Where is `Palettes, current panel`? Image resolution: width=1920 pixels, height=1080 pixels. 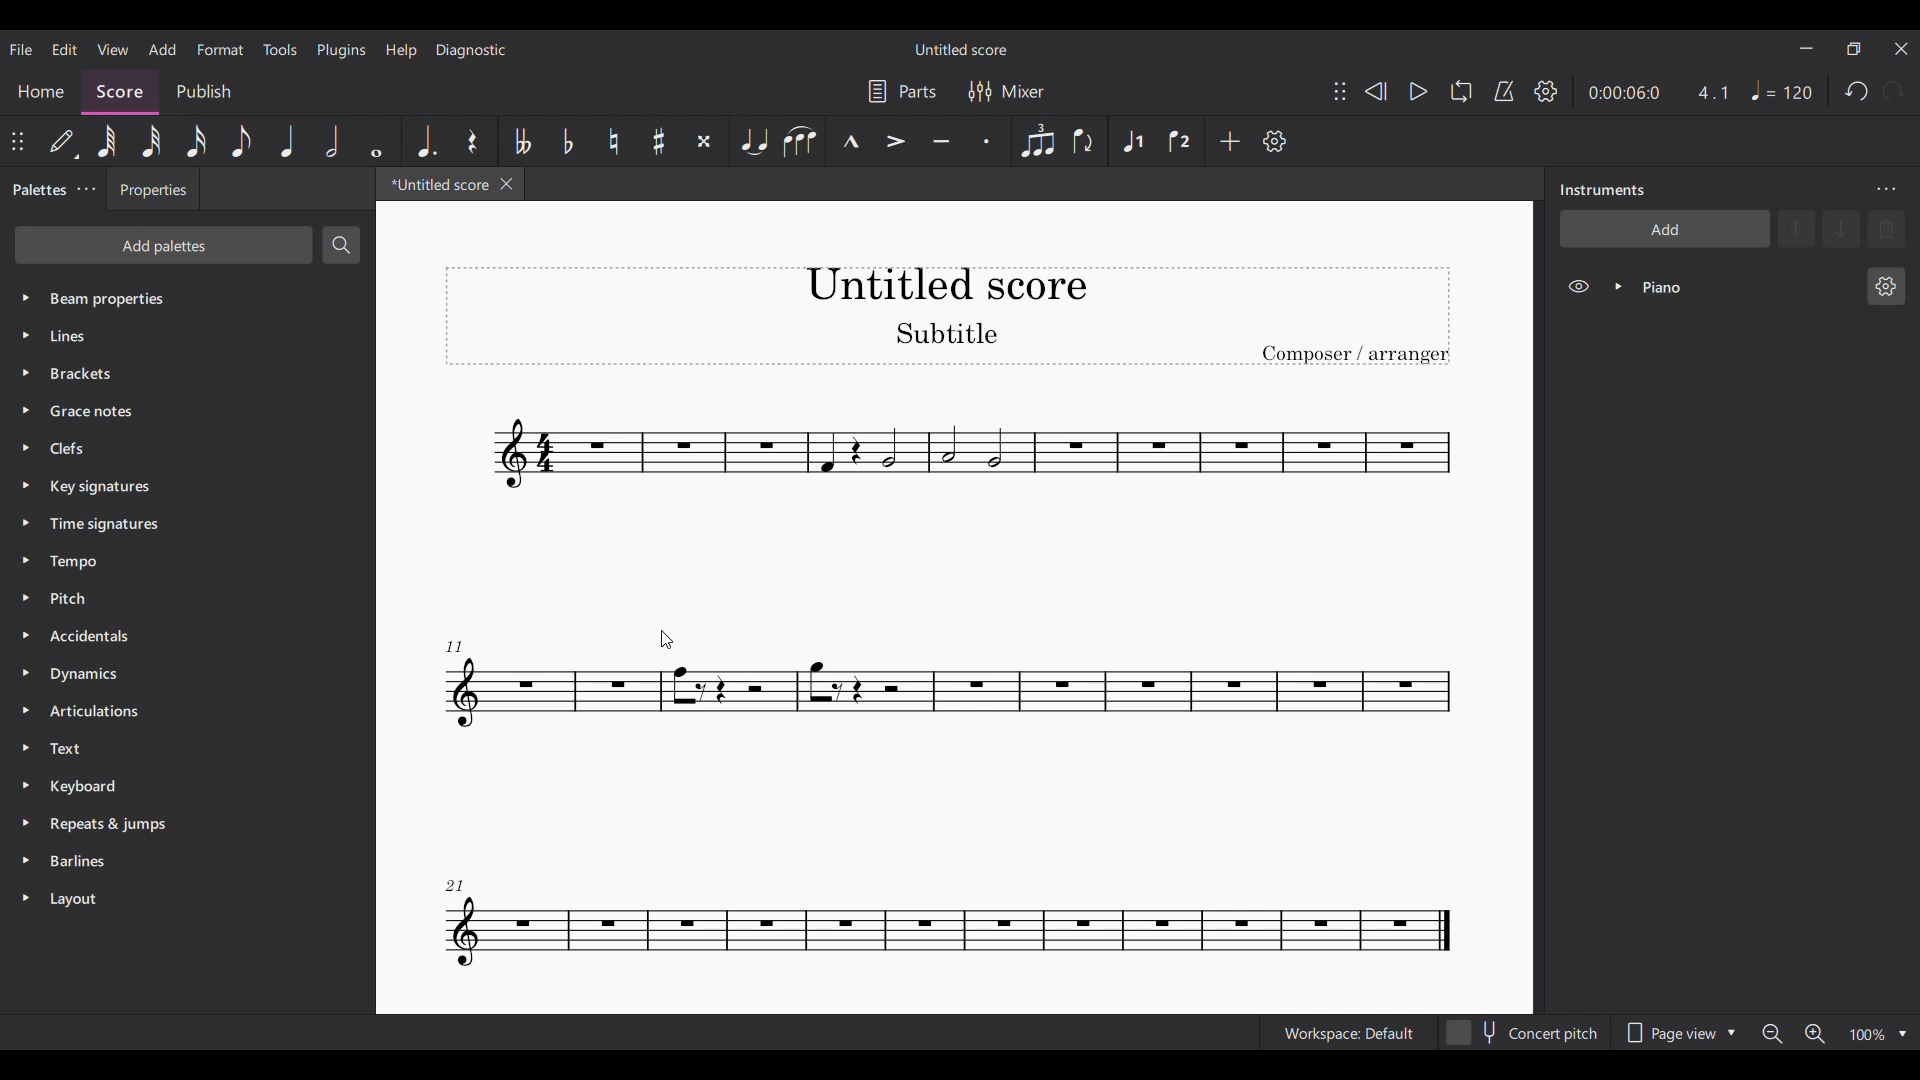
Palettes, current panel is located at coordinates (35, 192).